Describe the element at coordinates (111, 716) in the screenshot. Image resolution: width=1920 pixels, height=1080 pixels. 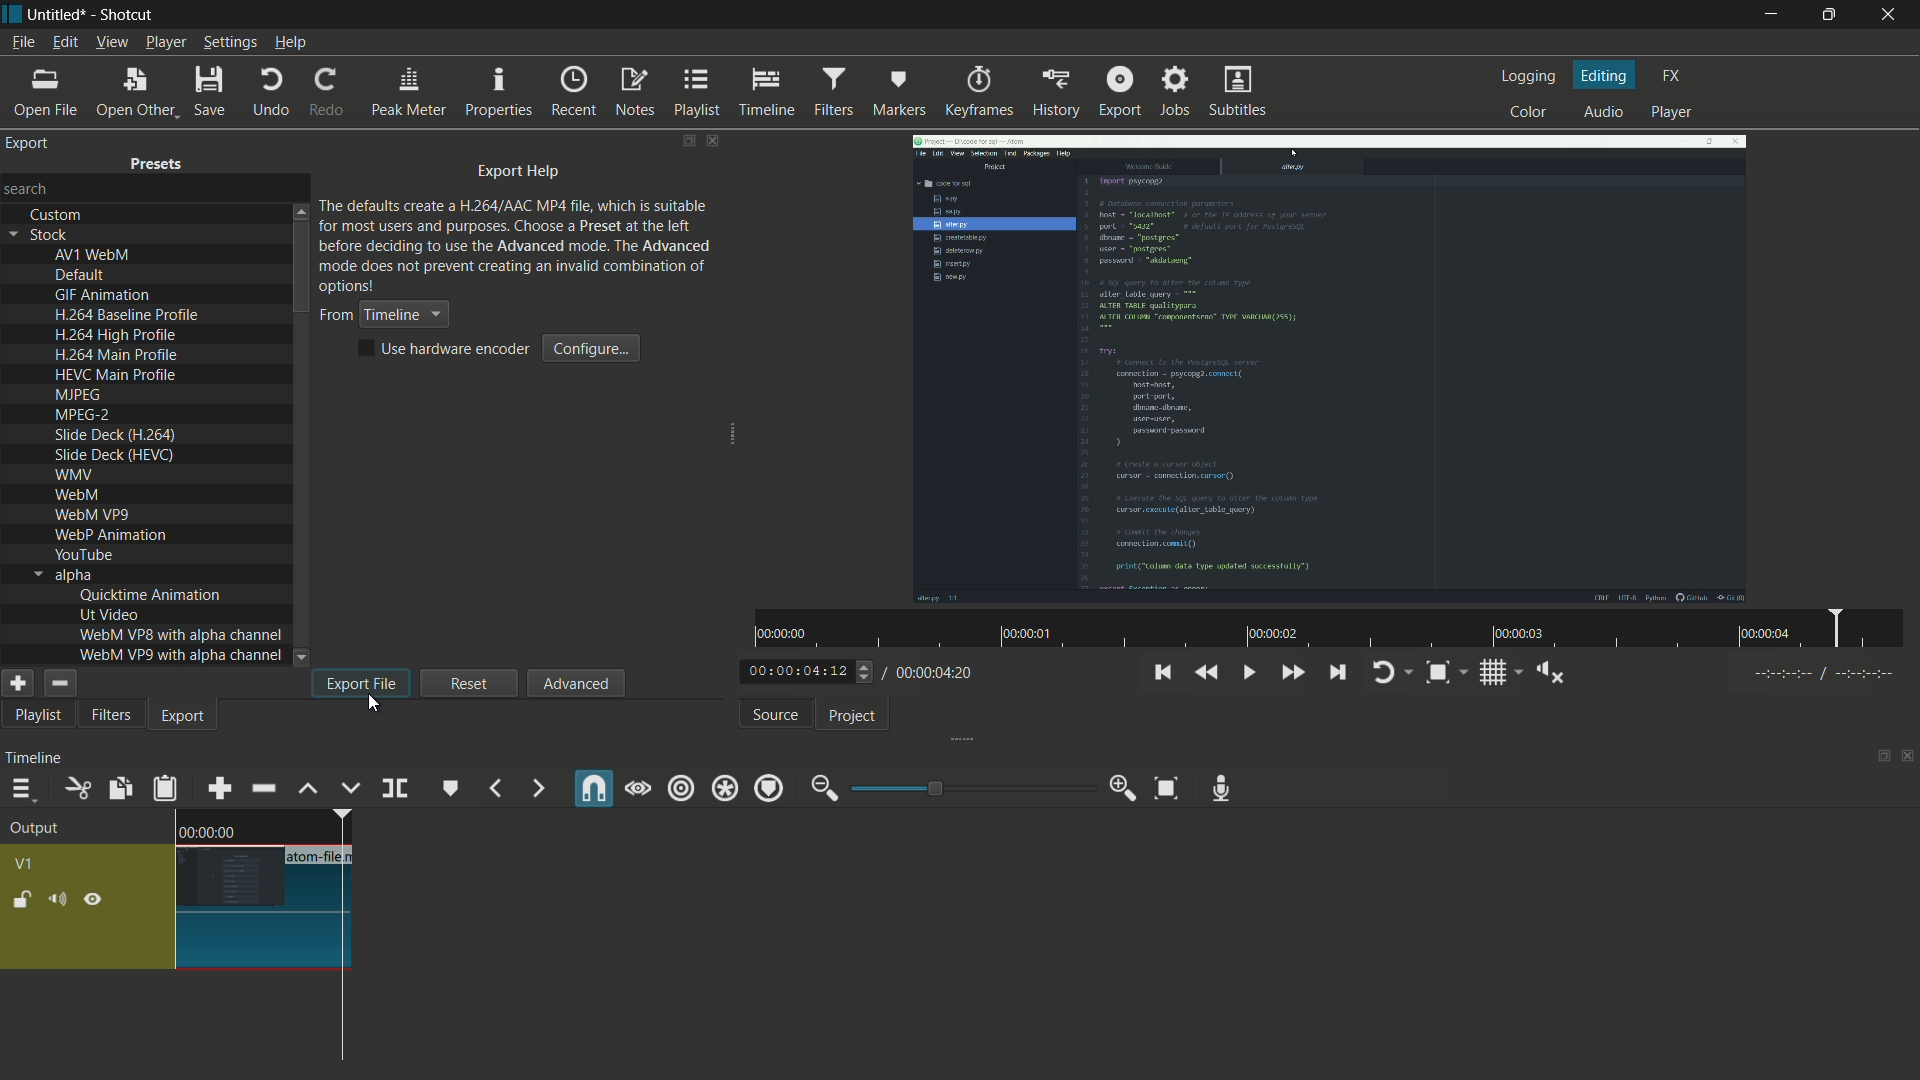
I see `filters` at that location.